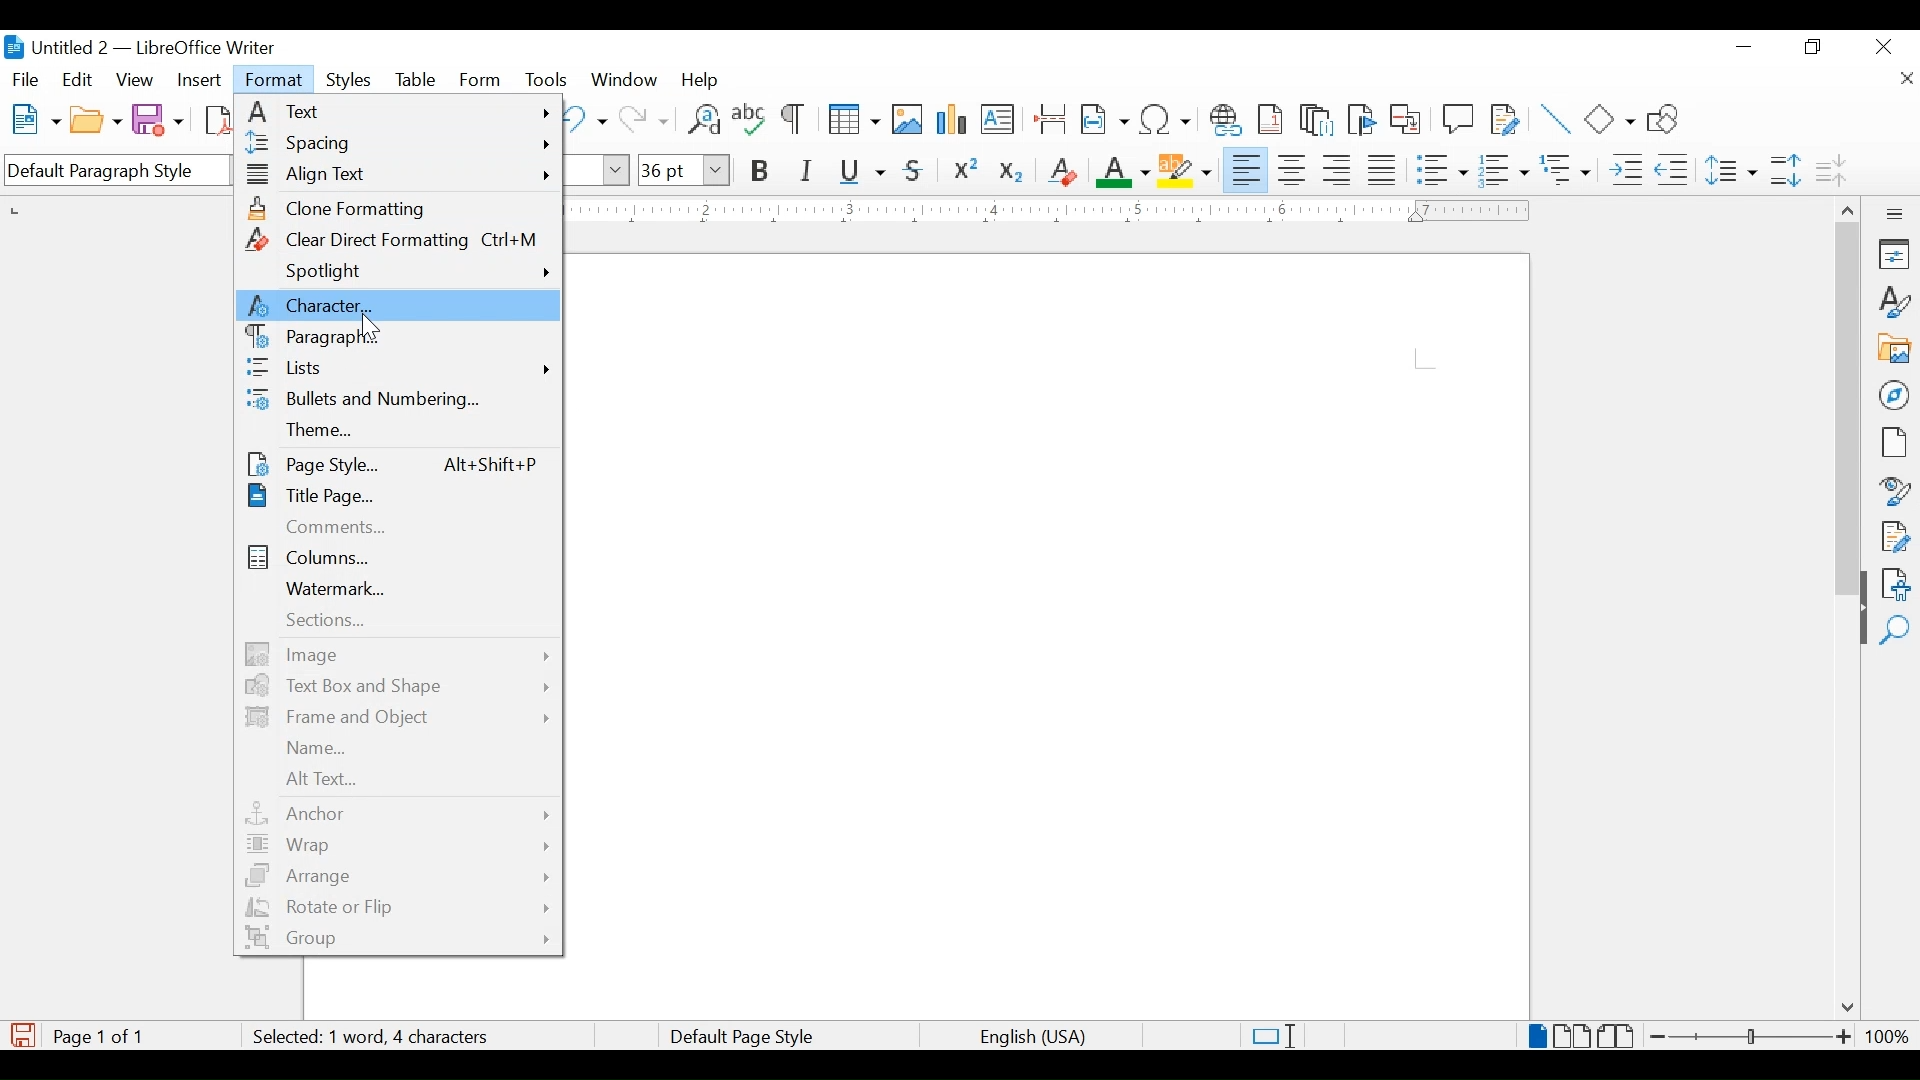 The height and width of the screenshot is (1080, 1920). I want to click on tools, so click(546, 79).